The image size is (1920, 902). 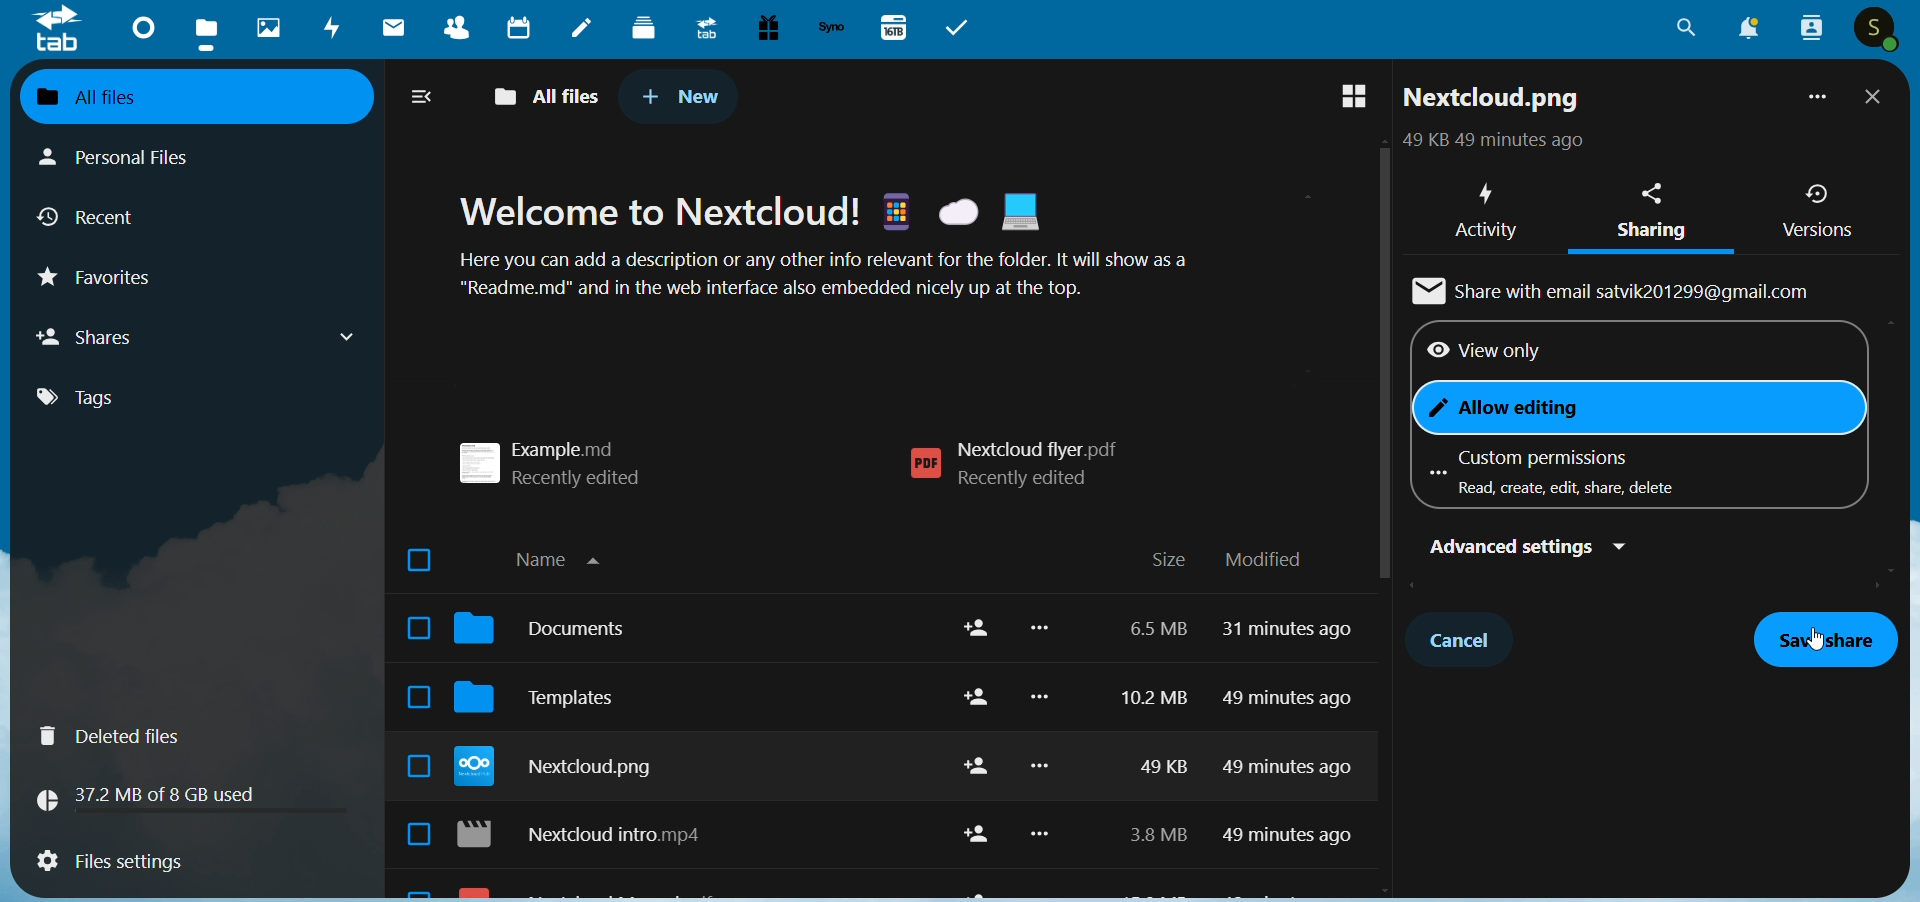 I want to click on deleted files, so click(x=122, y=736).